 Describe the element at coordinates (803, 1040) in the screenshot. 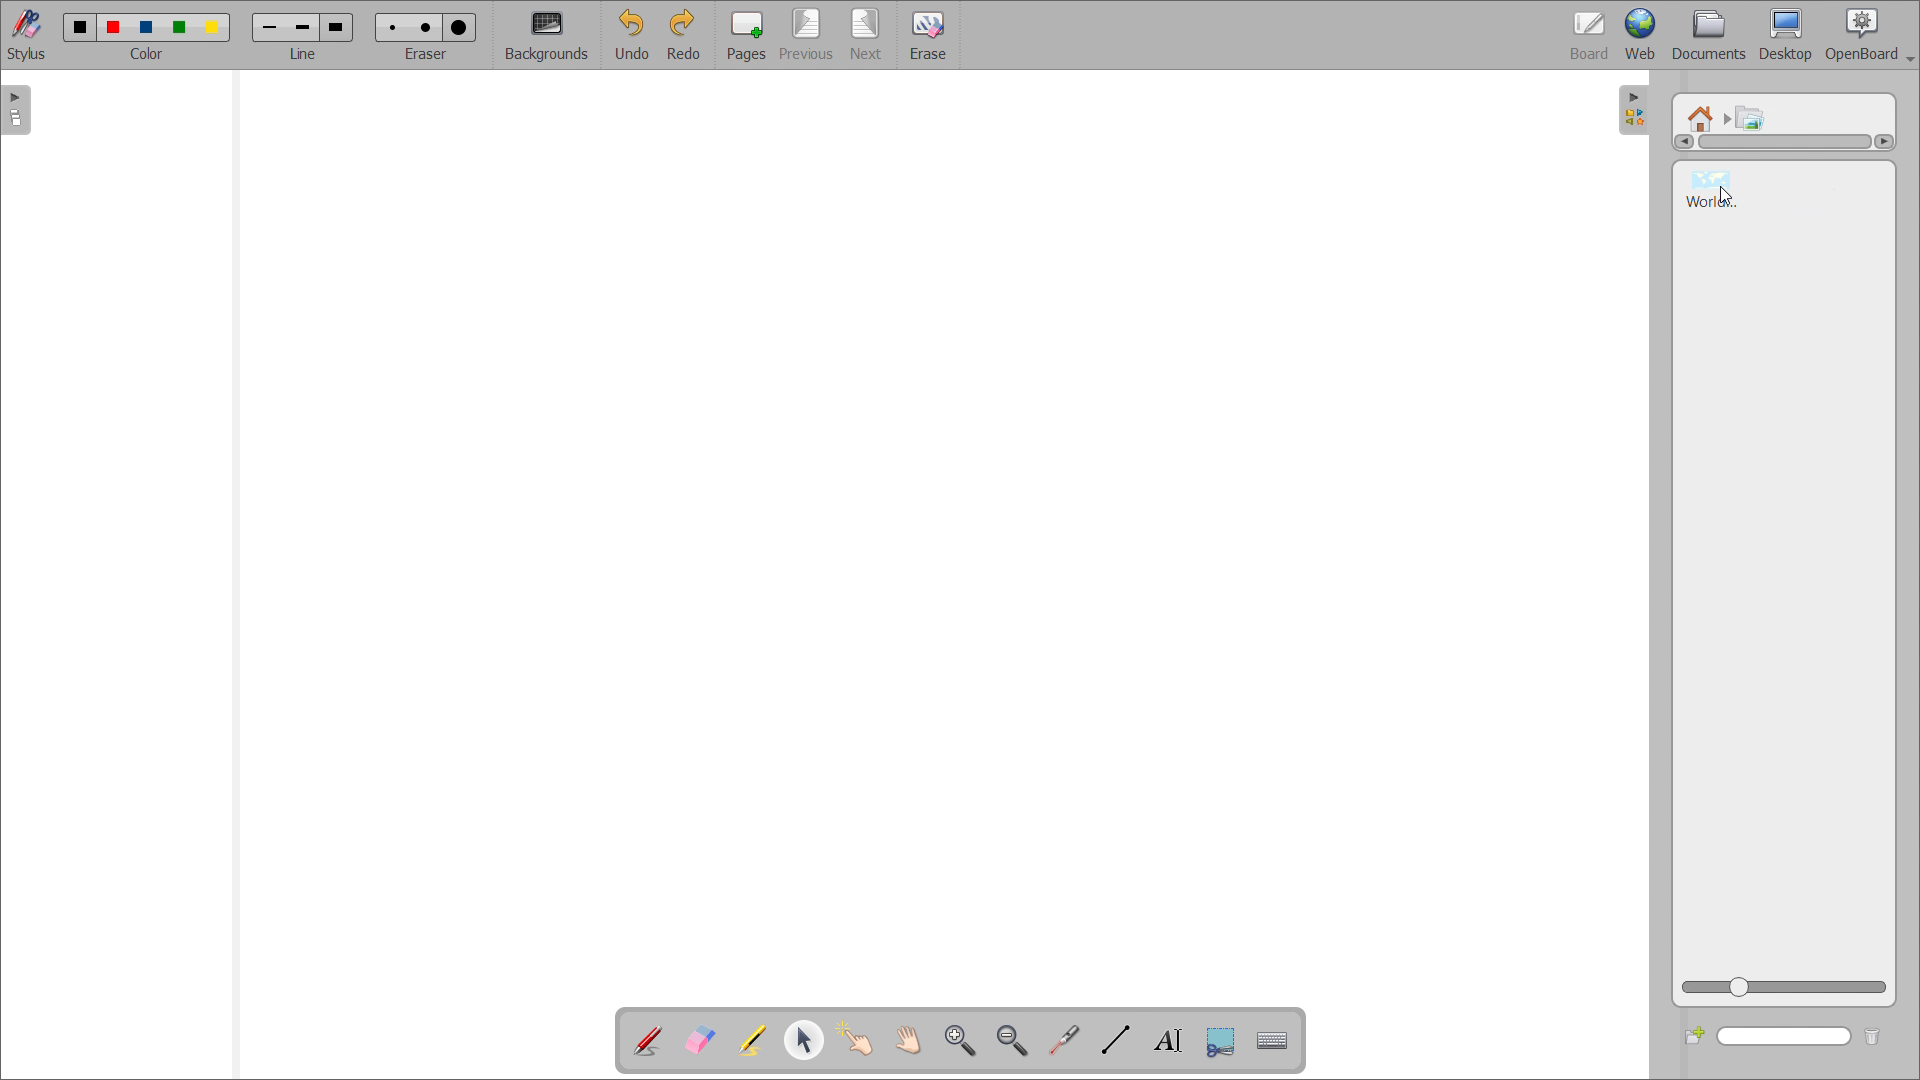

I see `select and modify object` at that location.